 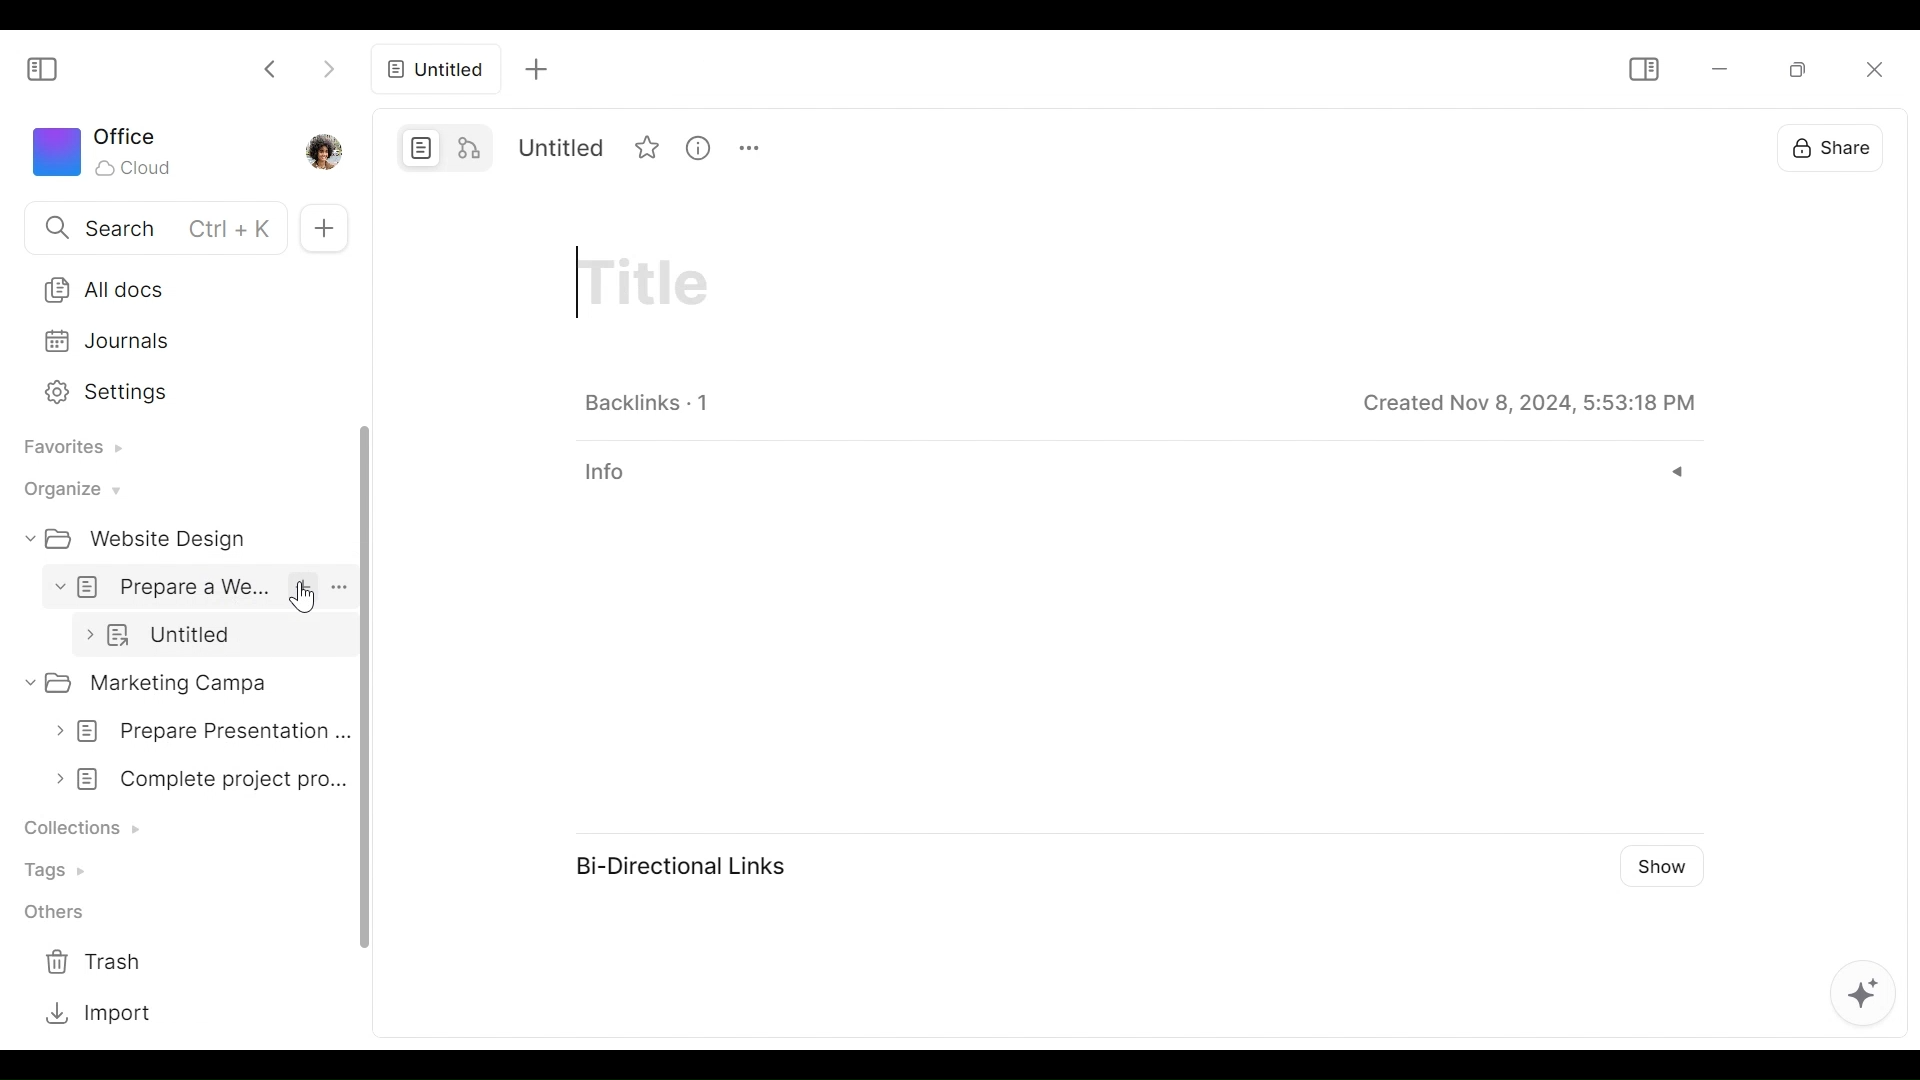 I want to click on Folder, so click(x=147, y=540).